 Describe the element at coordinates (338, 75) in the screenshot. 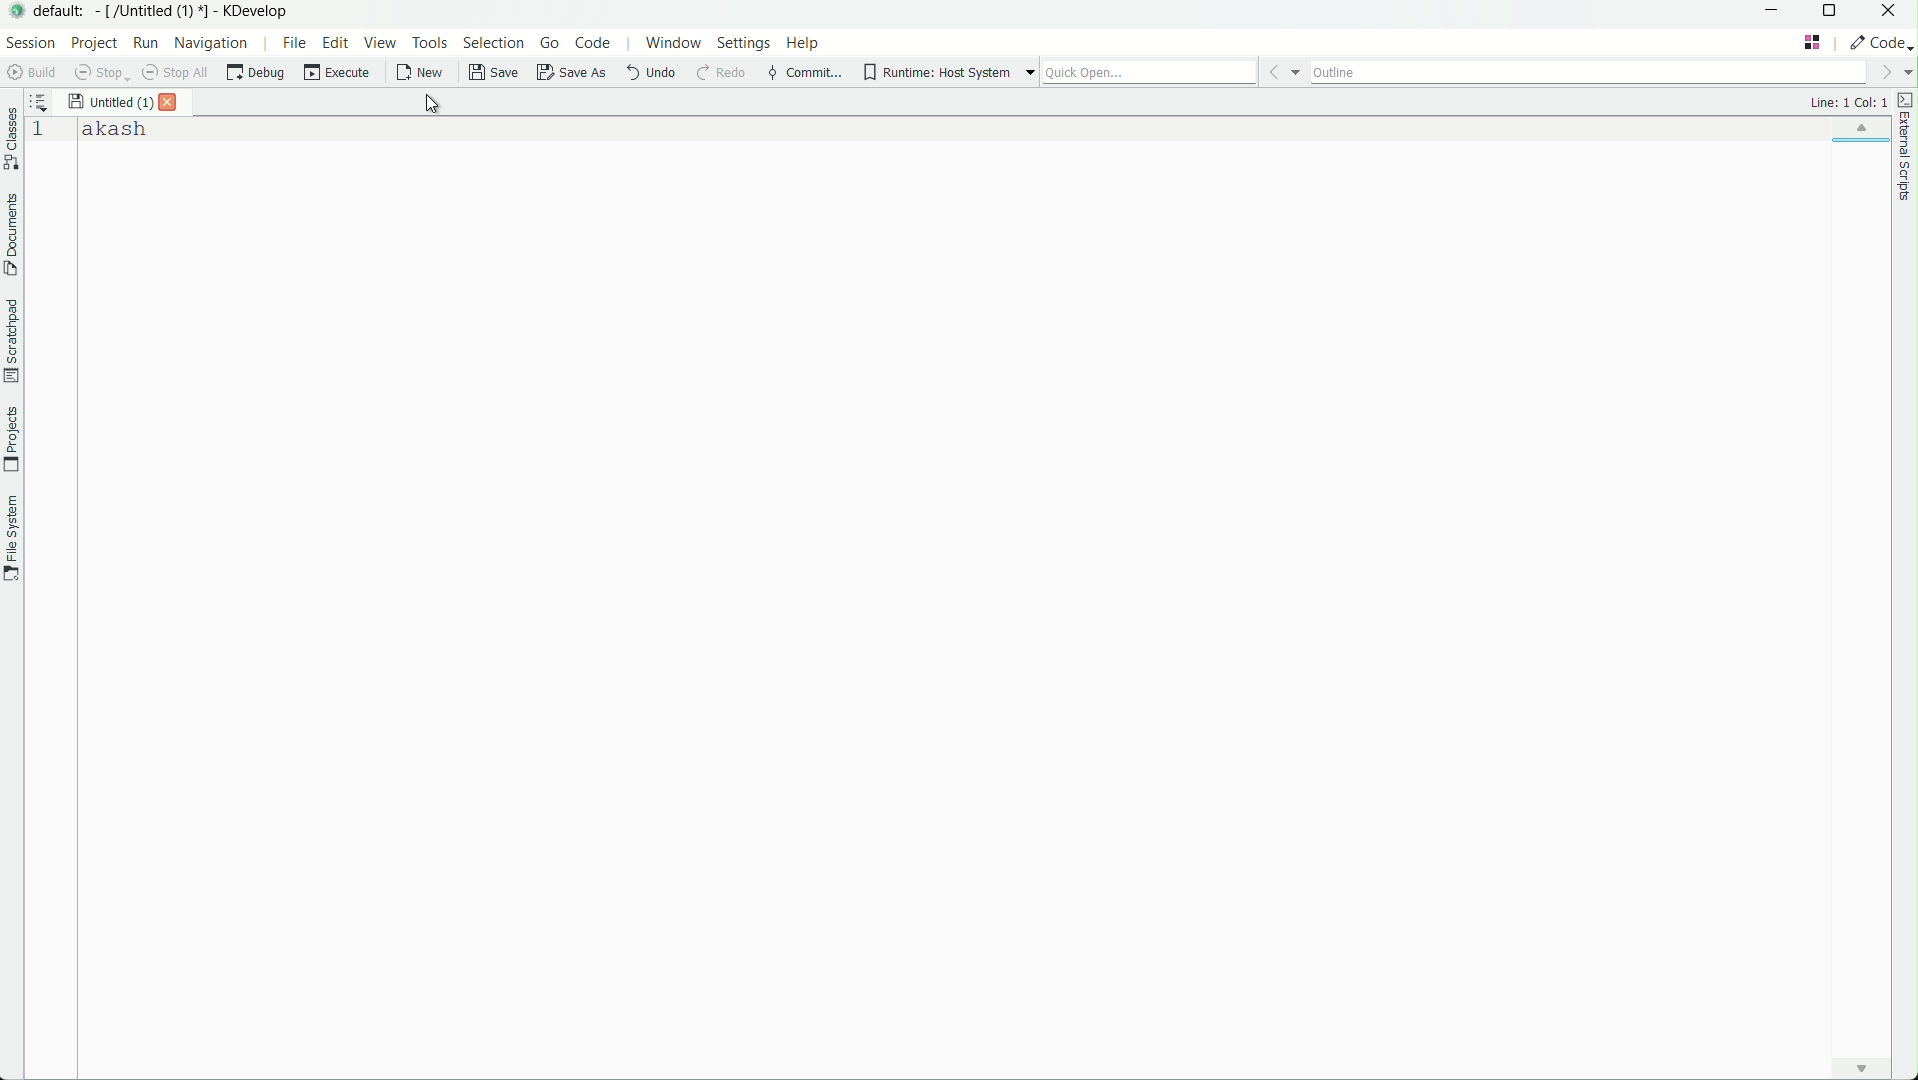

I see `execute` at that location.